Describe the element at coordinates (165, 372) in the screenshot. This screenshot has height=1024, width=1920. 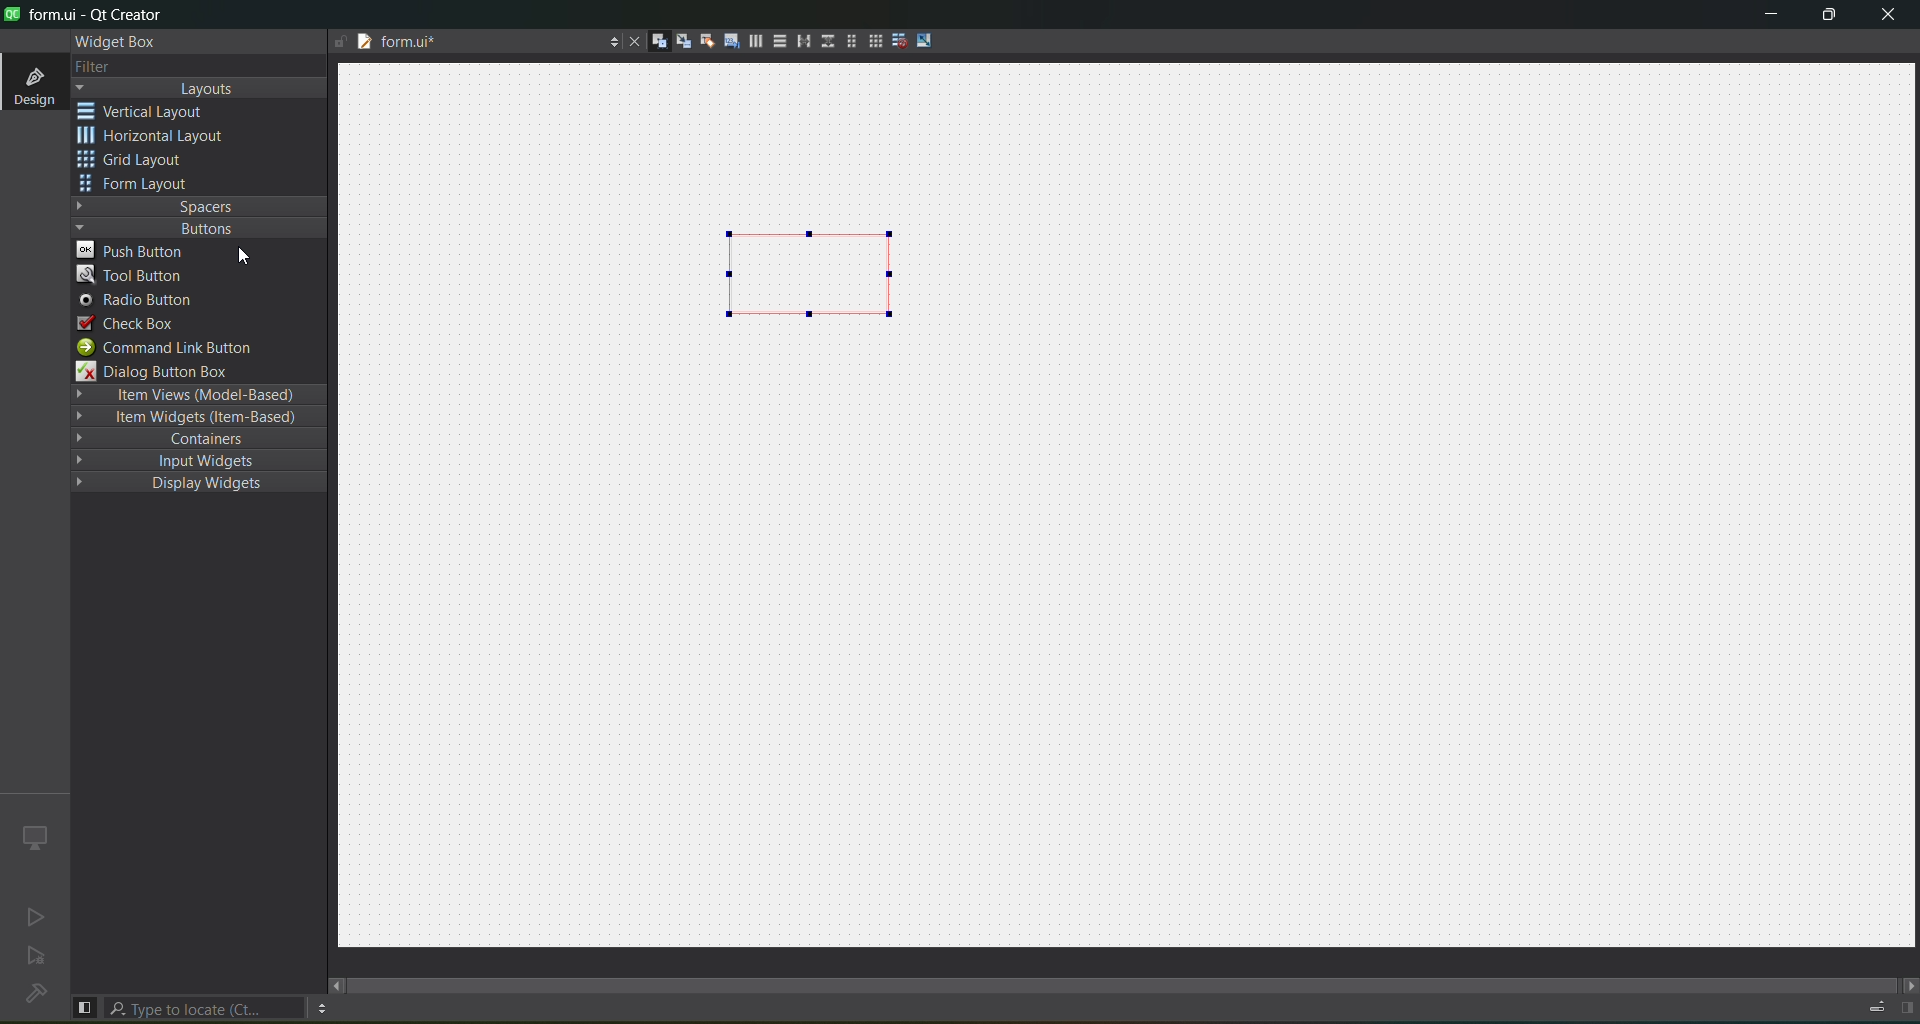
I see `dialog button box` at that location.